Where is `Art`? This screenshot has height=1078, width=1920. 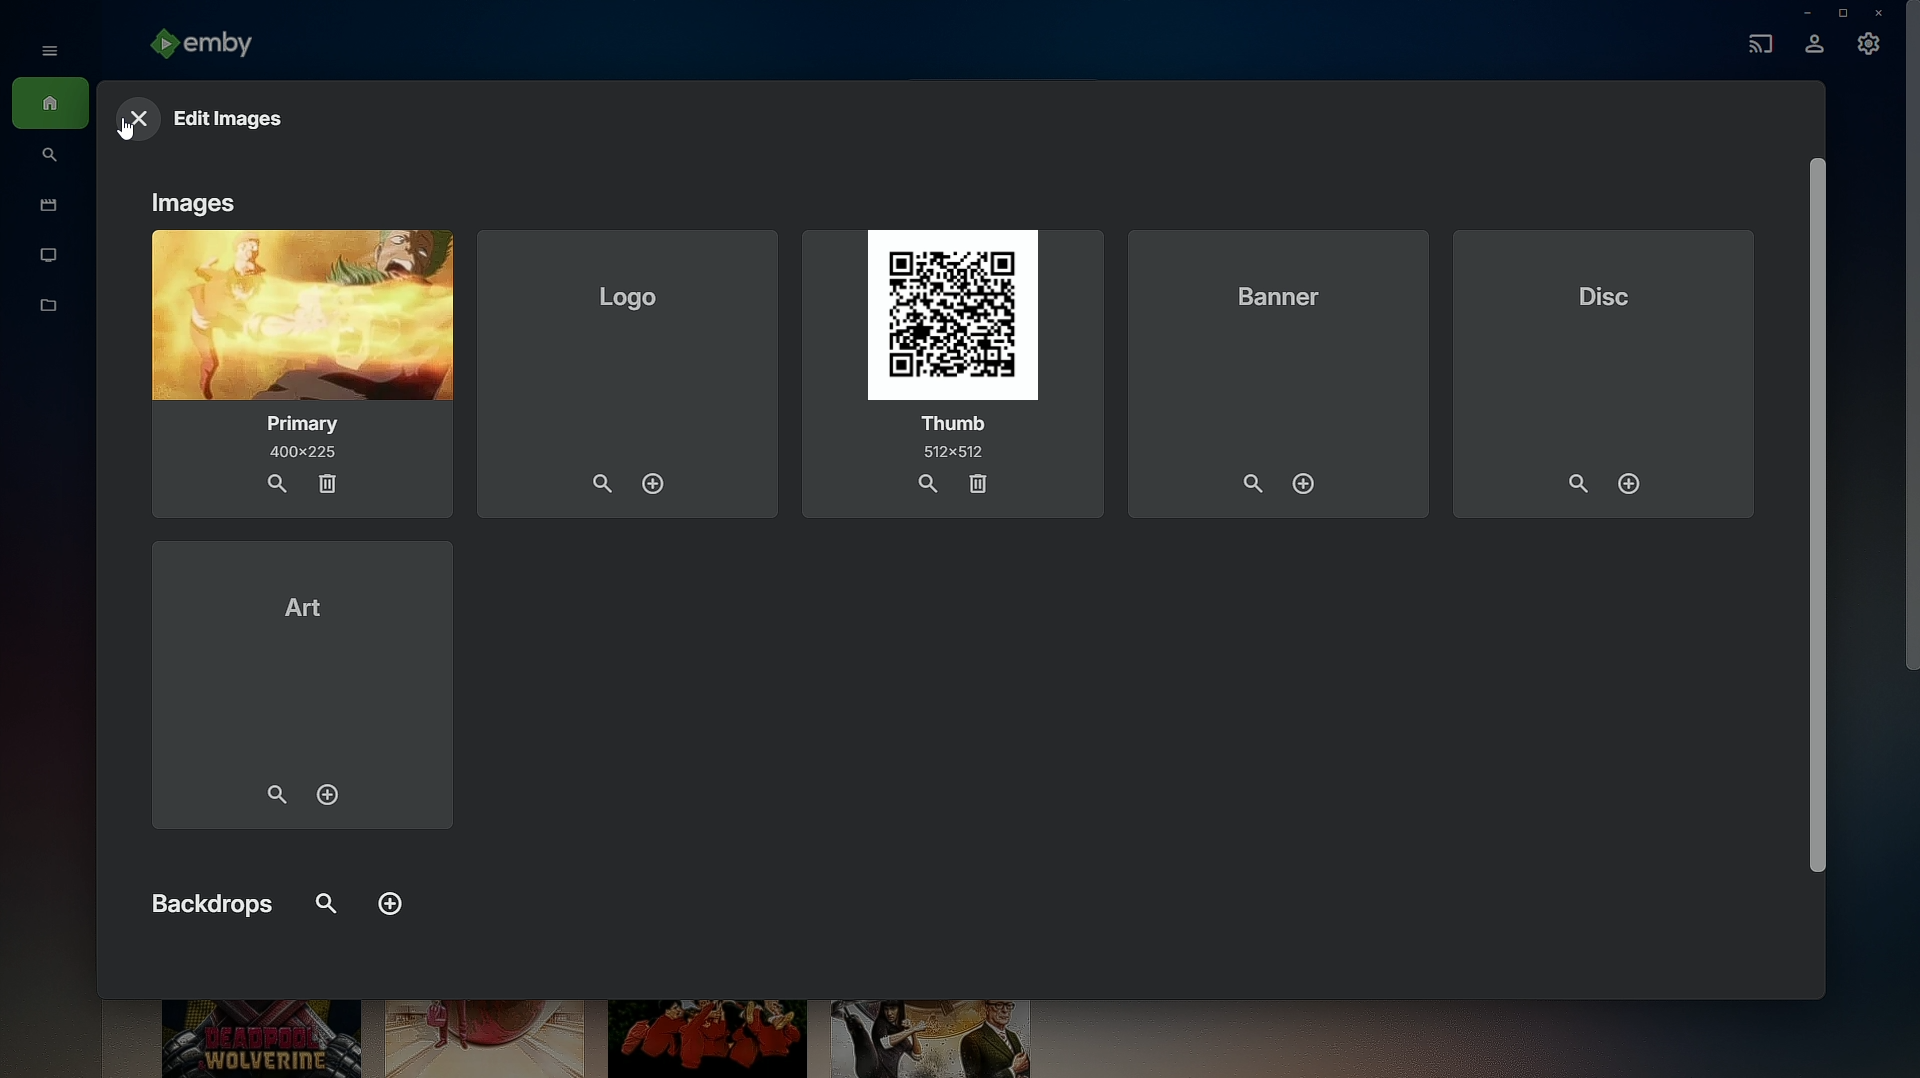
Art is located at coordinates (302, 689).